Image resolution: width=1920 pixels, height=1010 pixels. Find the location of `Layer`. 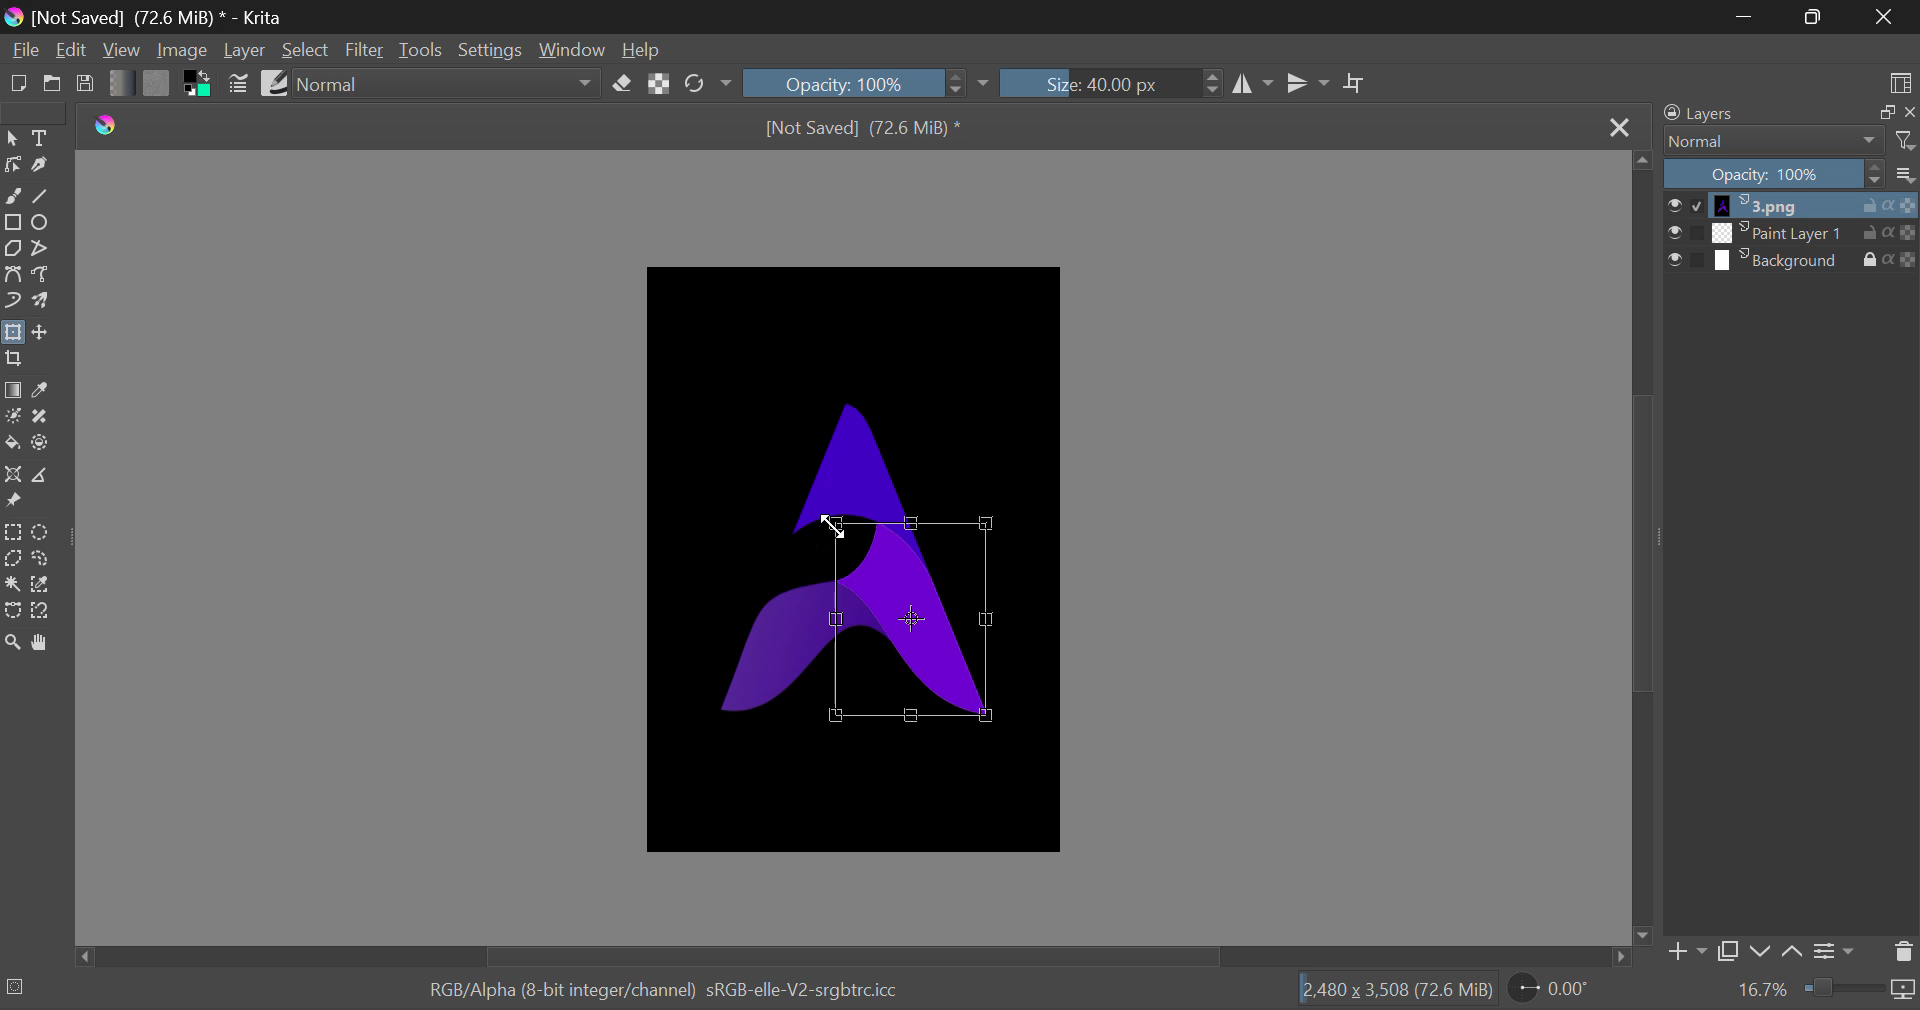

Layer is located at coordinates (245, 50).